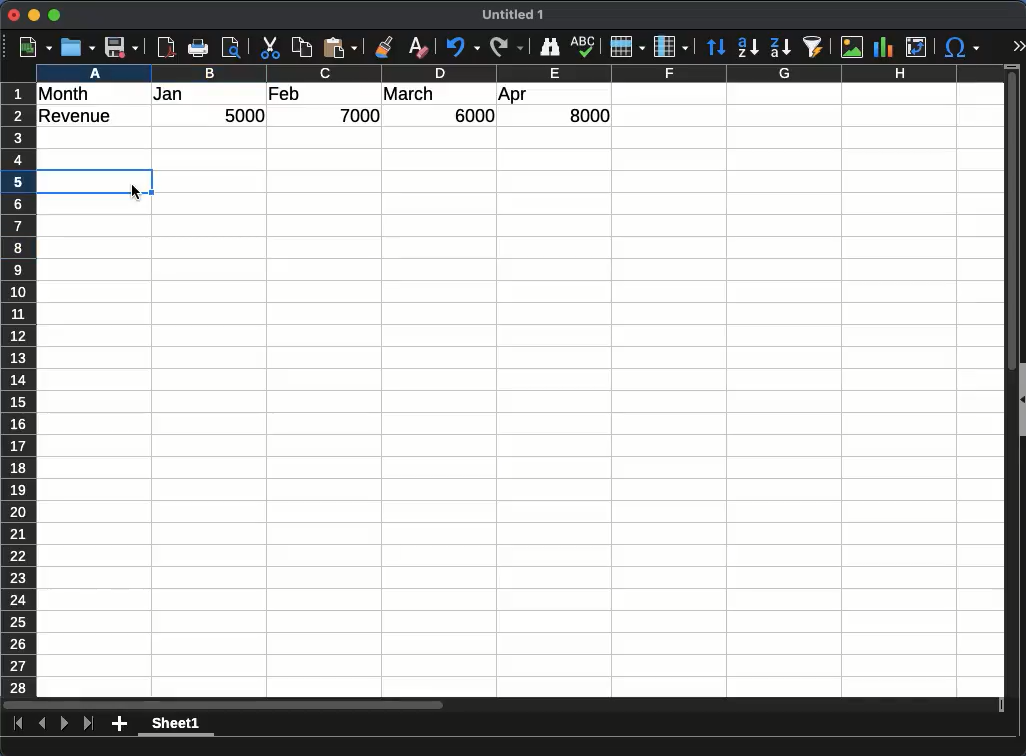 The width and height of the screenshot is (1026, 756). Describe the element at coordinates (42, 723) in the screenshot. I see `previous sheet` at that location.